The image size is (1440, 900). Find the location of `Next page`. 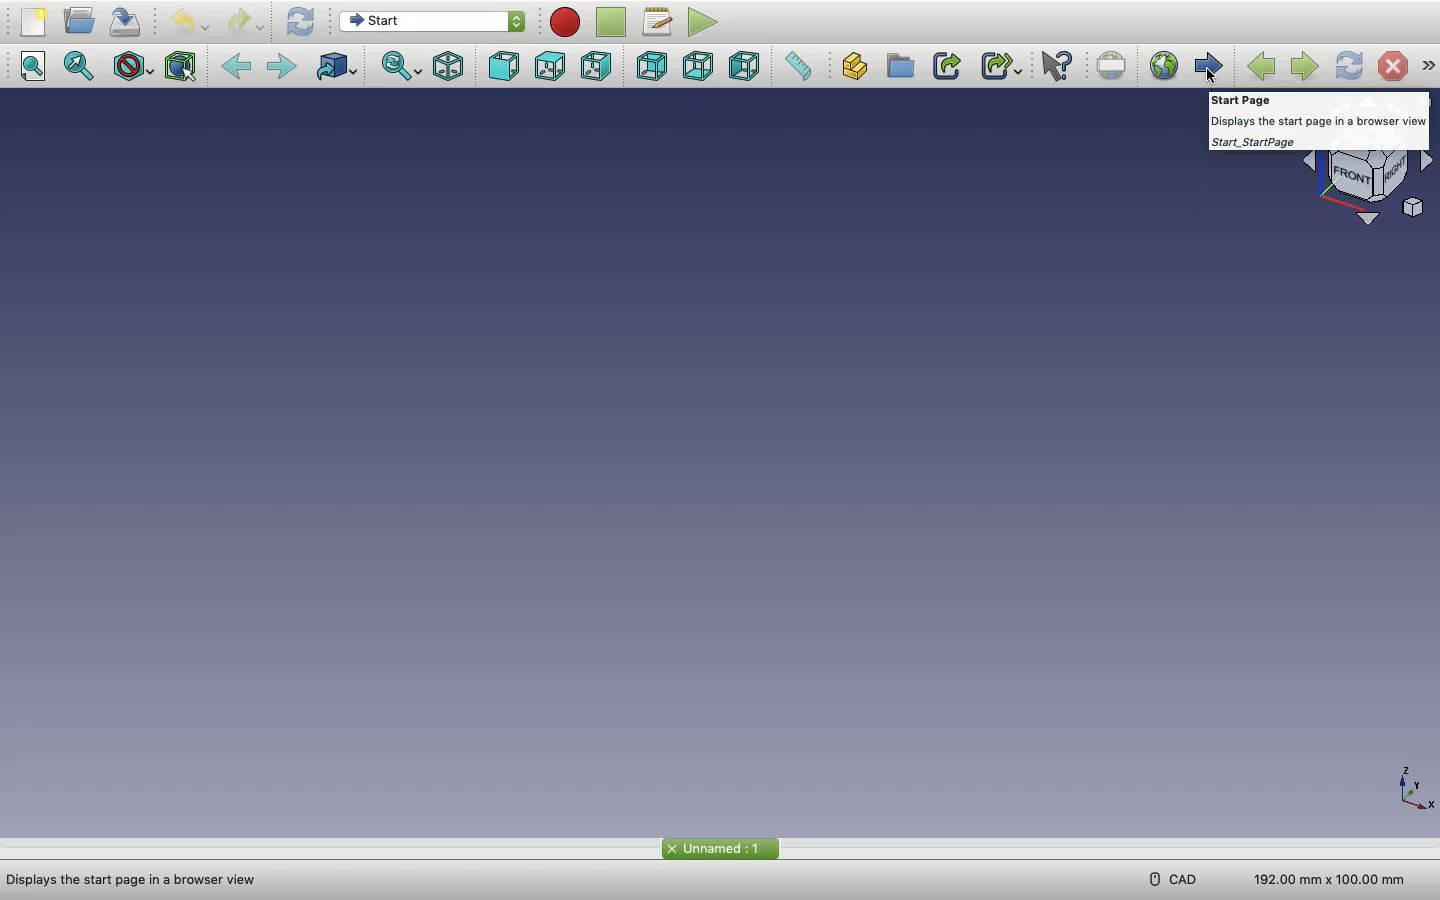

Next page is located at coordinates (1304, 68).